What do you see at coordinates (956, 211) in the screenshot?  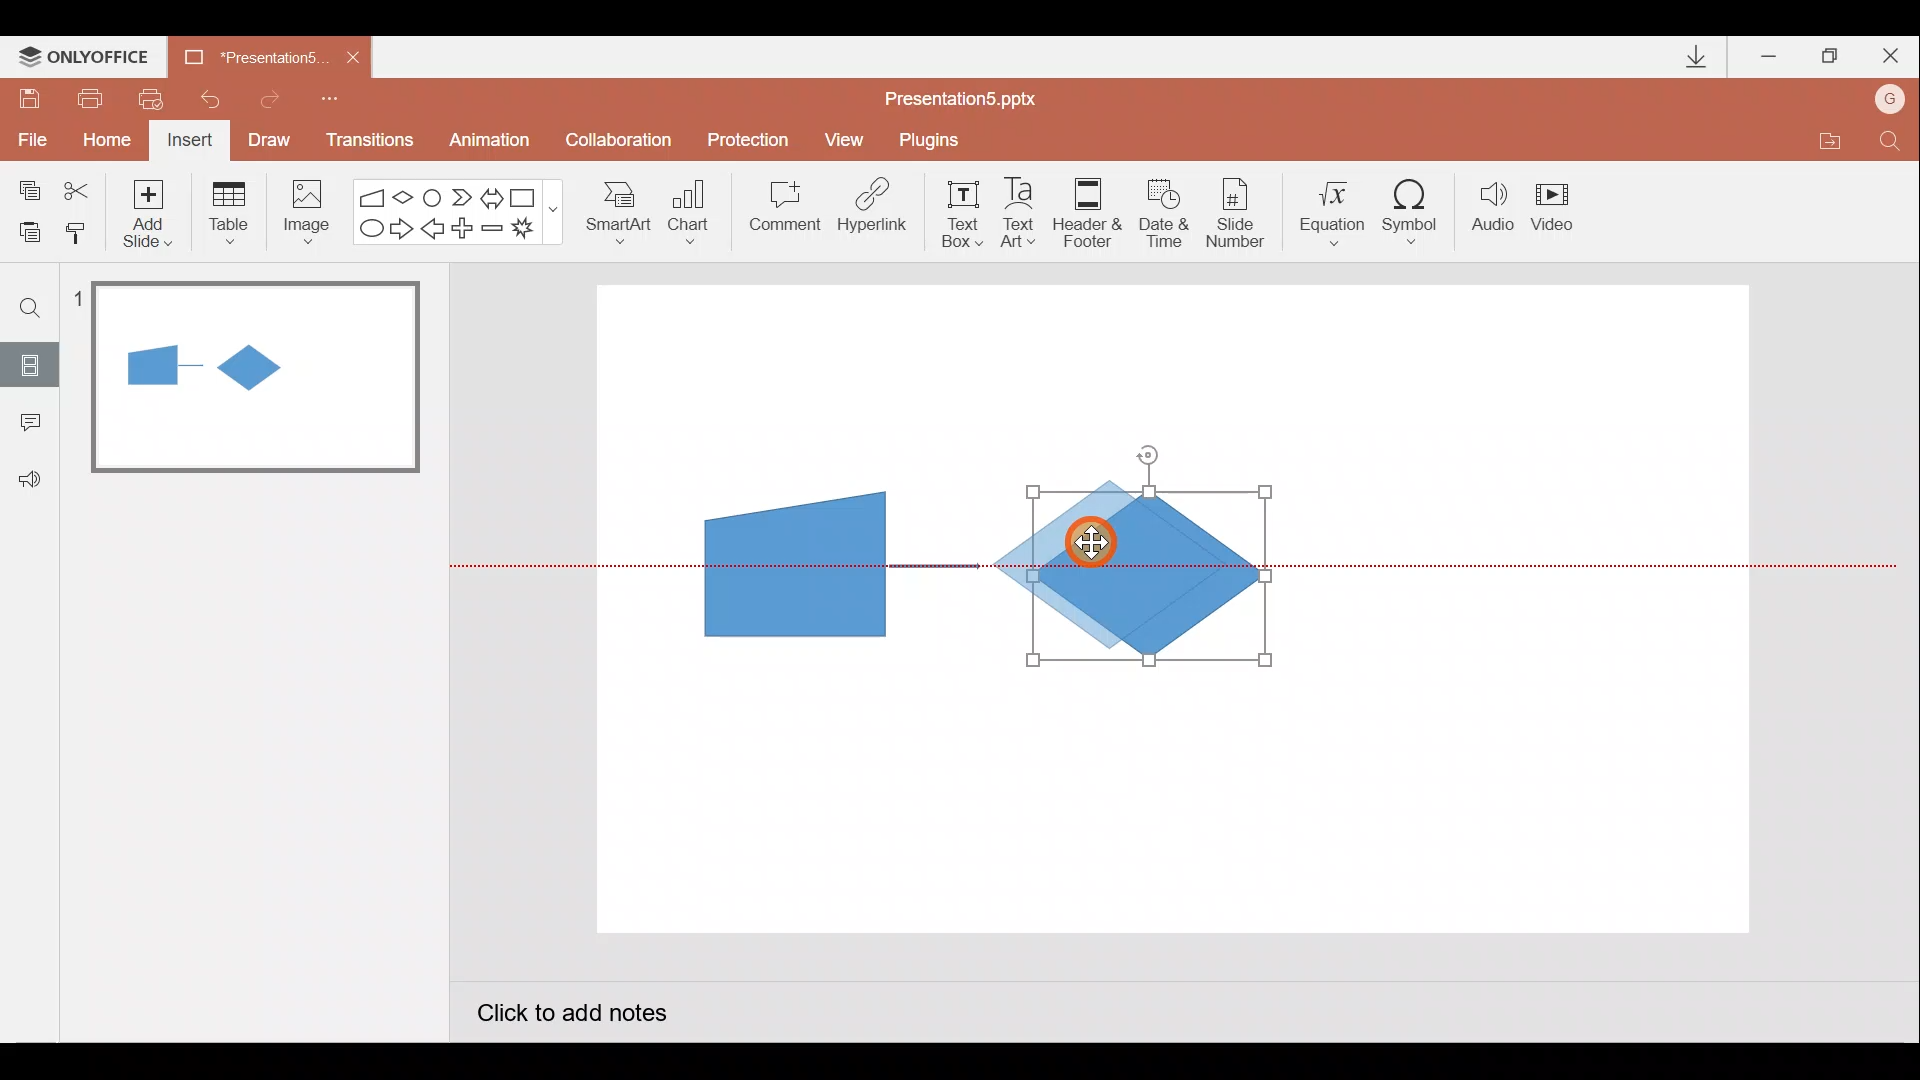 I see `Text box` at bounding box center [956, 211].